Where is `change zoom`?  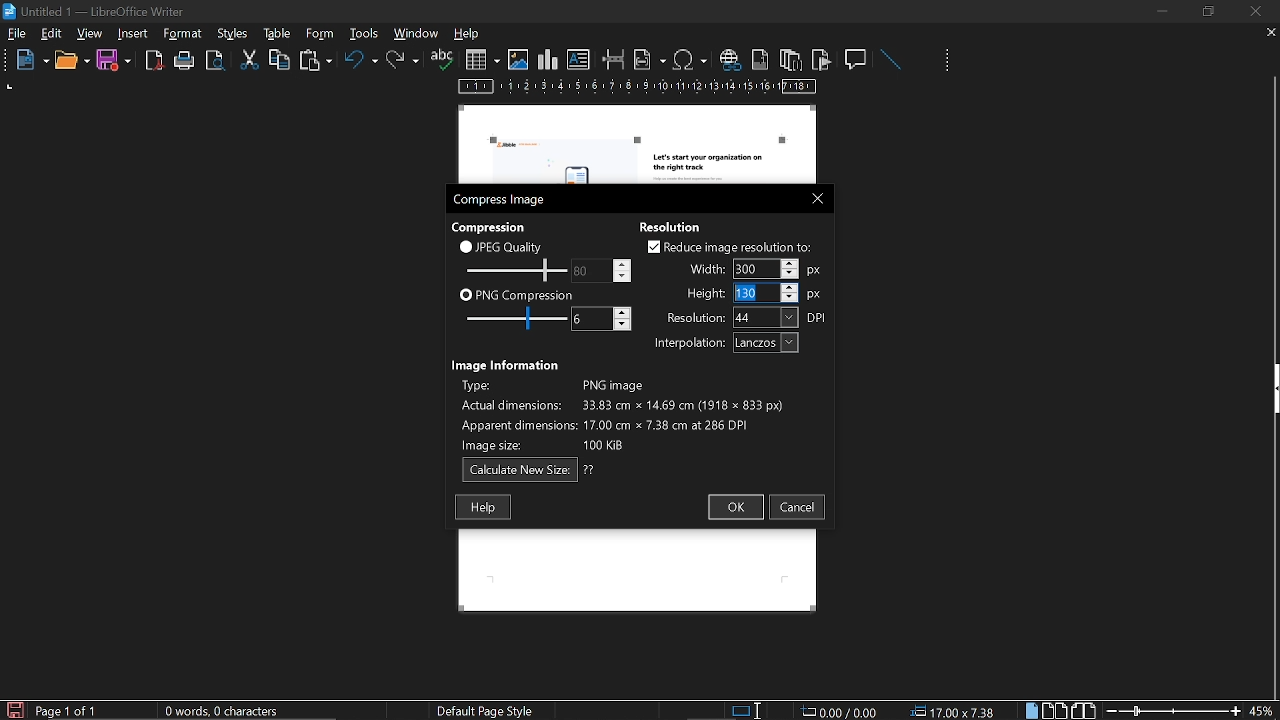 change zoom is located at coordinates (1173, 710).